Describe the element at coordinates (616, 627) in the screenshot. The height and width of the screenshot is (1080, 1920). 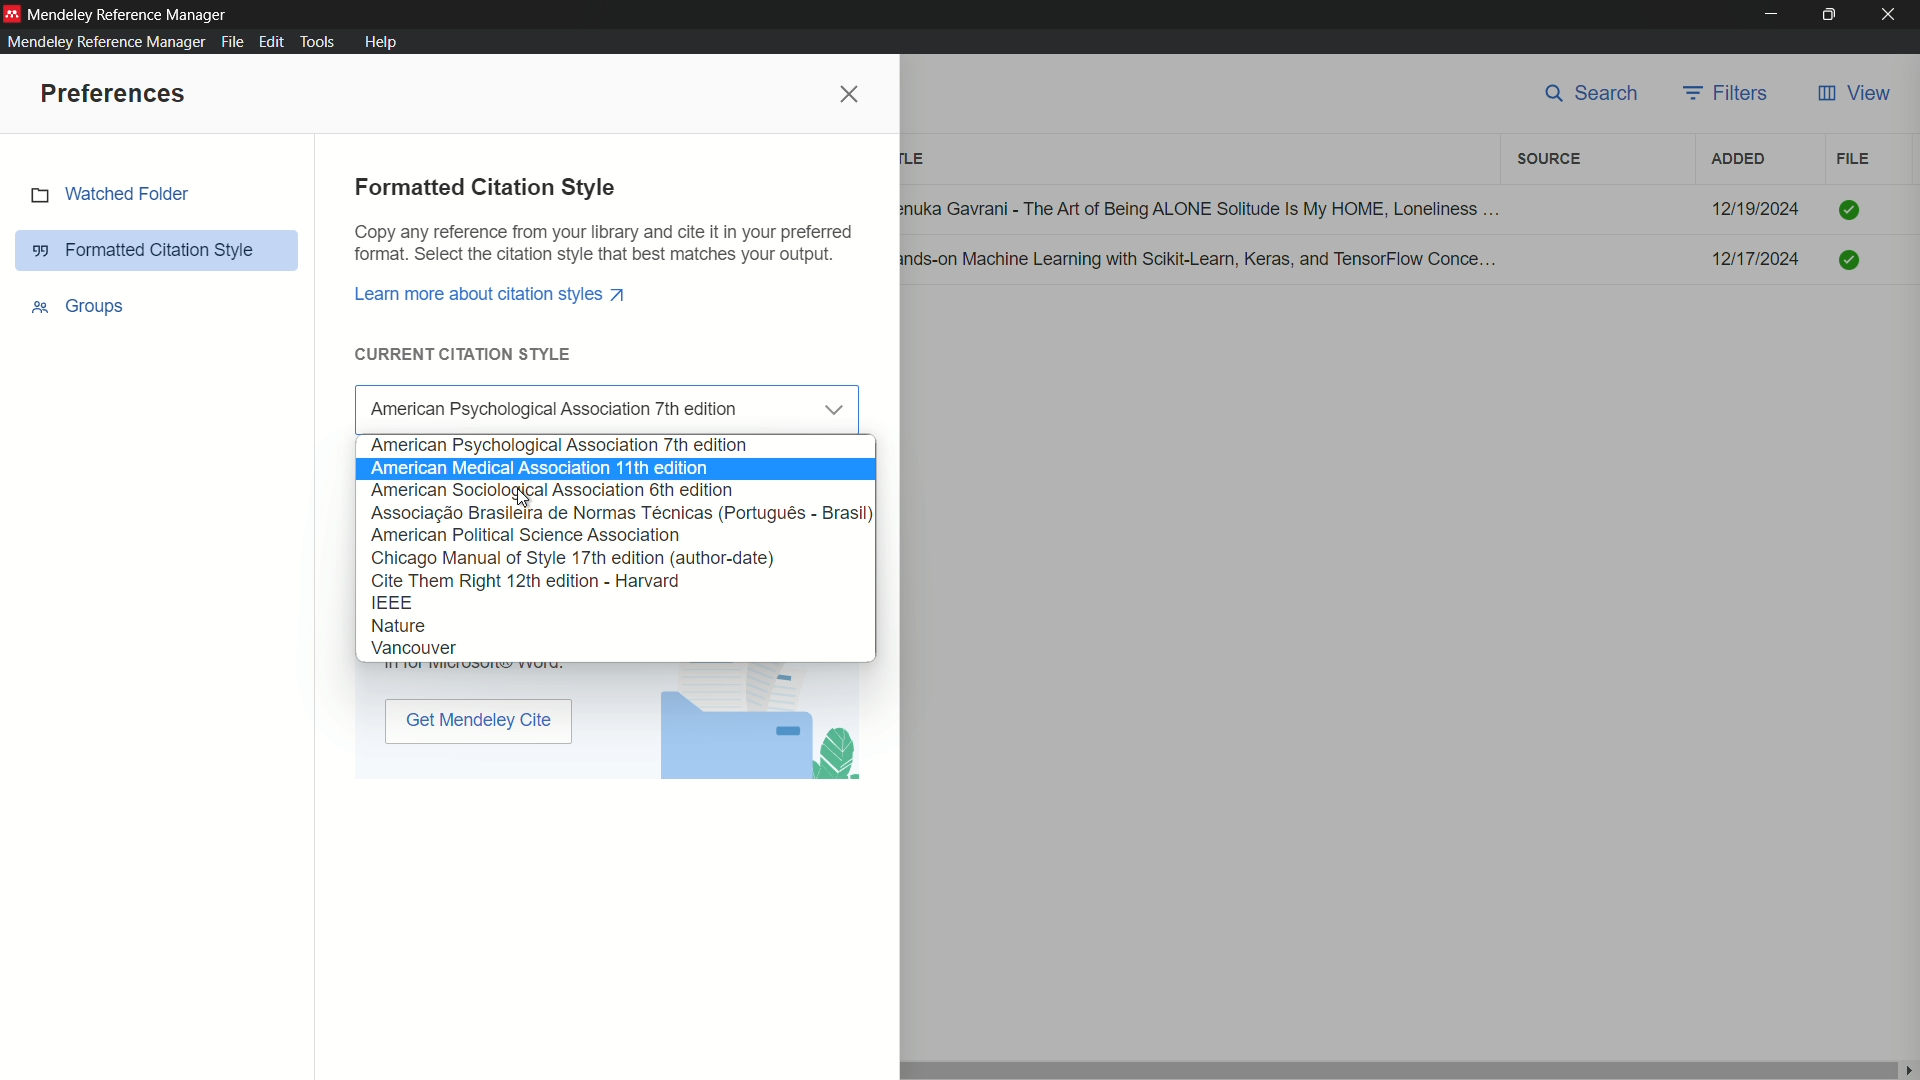
I see `Nature` at that location.